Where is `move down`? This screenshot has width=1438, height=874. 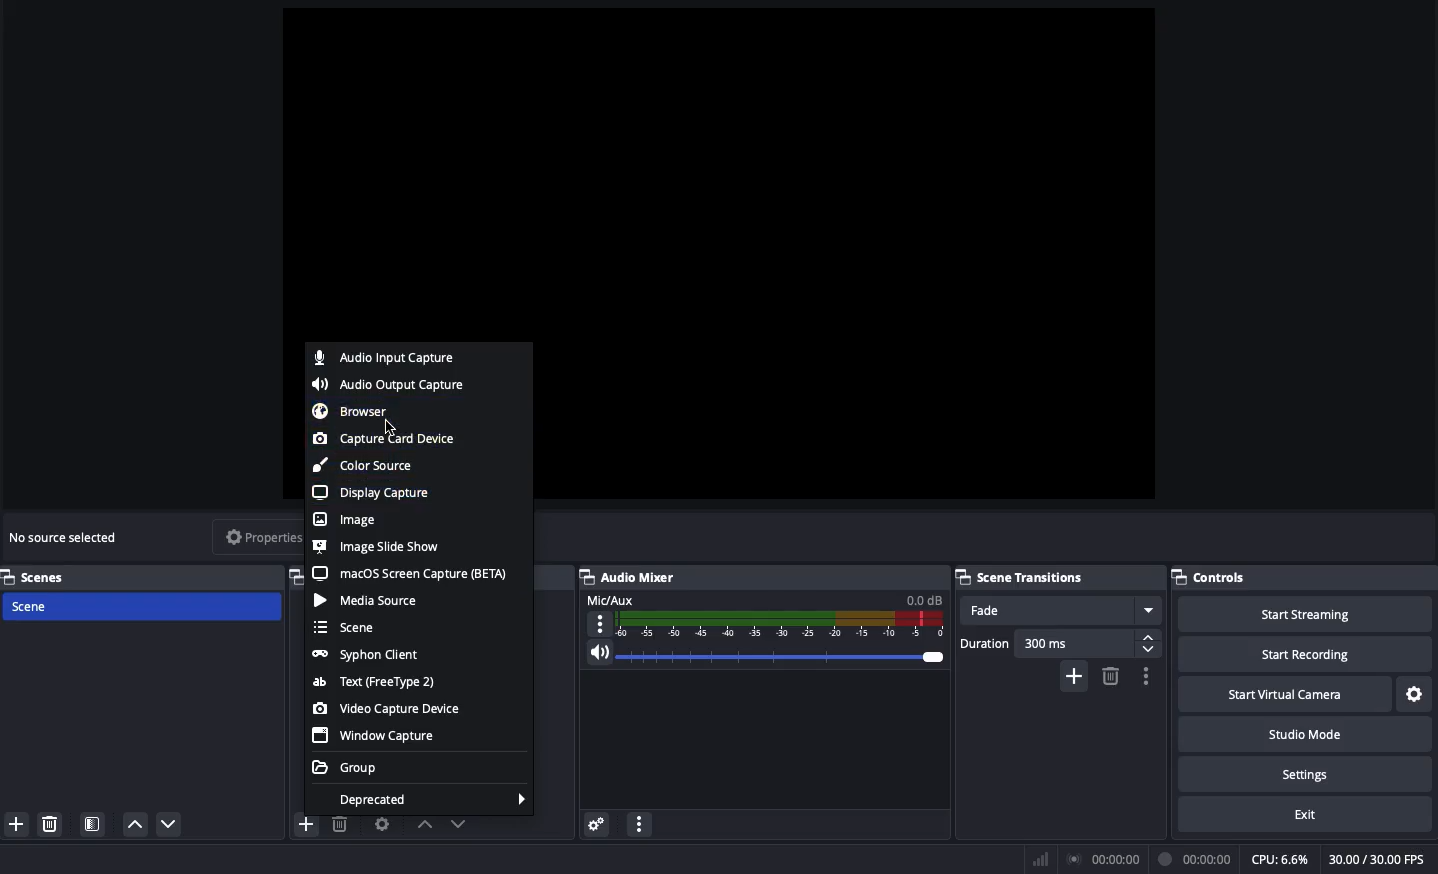 move down is located at coordinates (175, 821).